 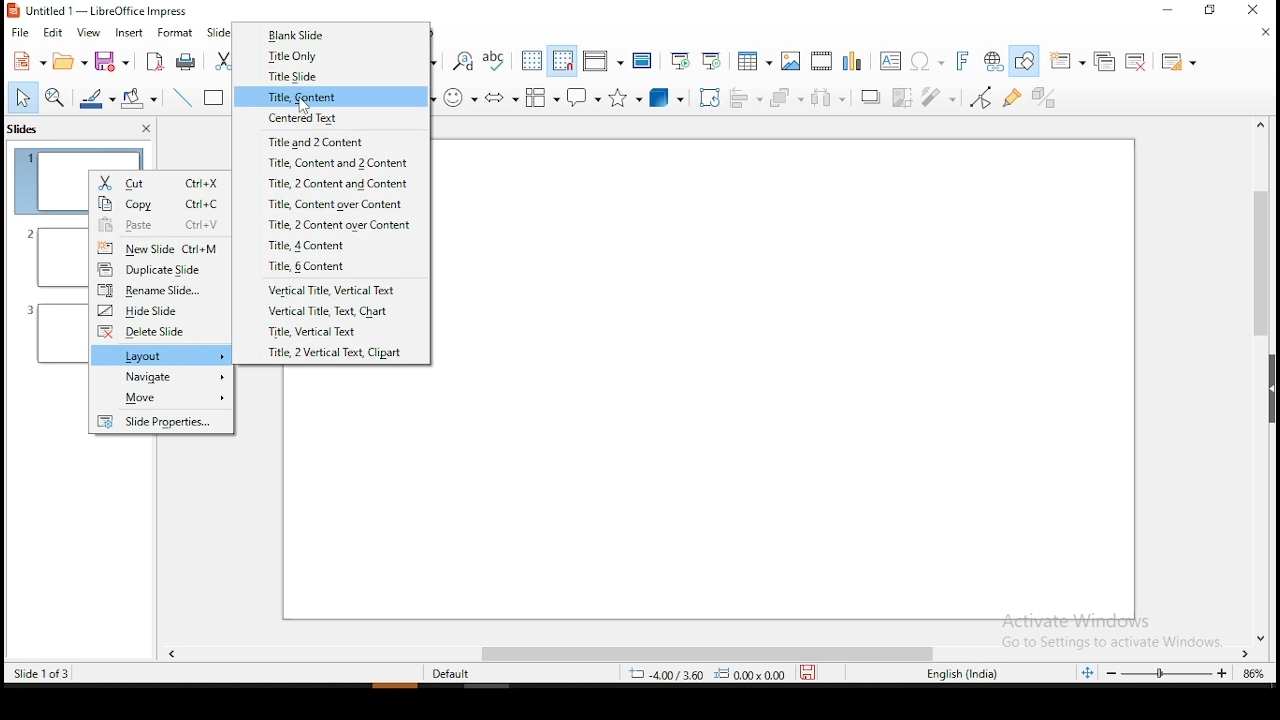 What do you see at coordinates (1167, 11) in the screenshot?
I see `minimize` at bounding box center [1167, 11].